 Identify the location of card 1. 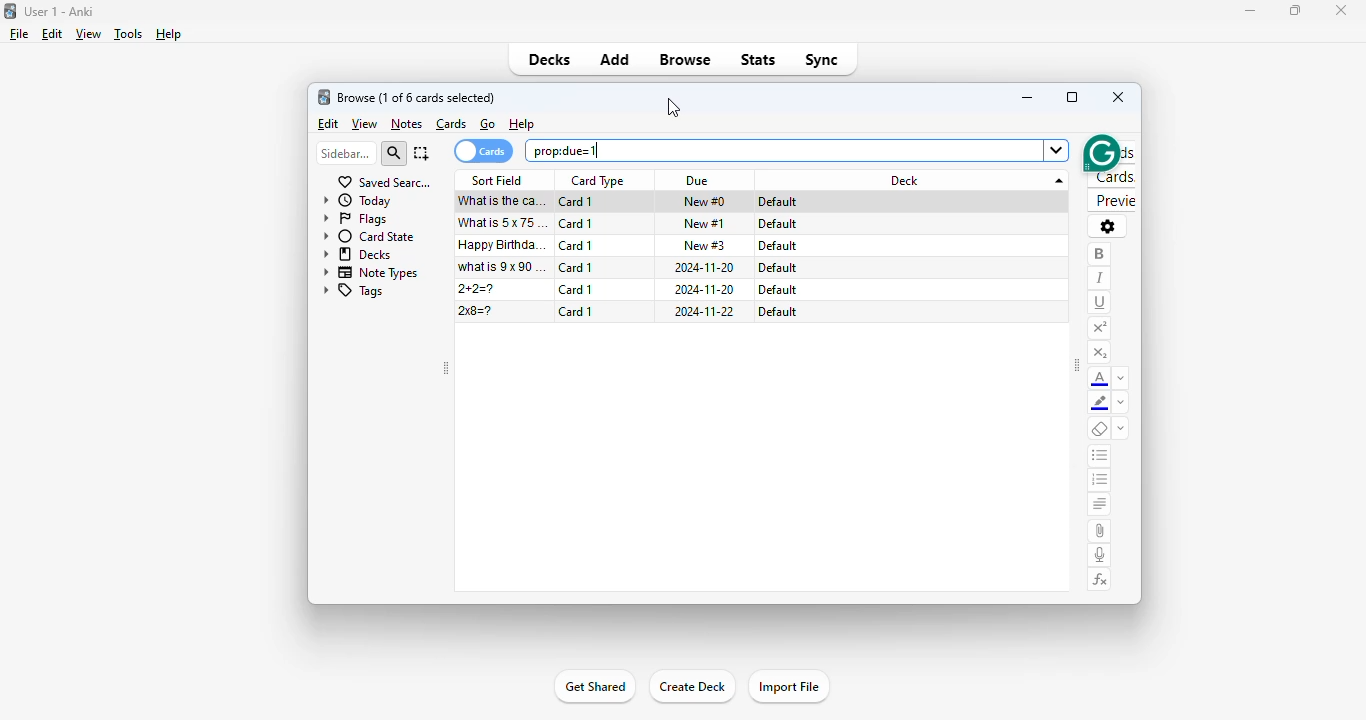
(576, 267).